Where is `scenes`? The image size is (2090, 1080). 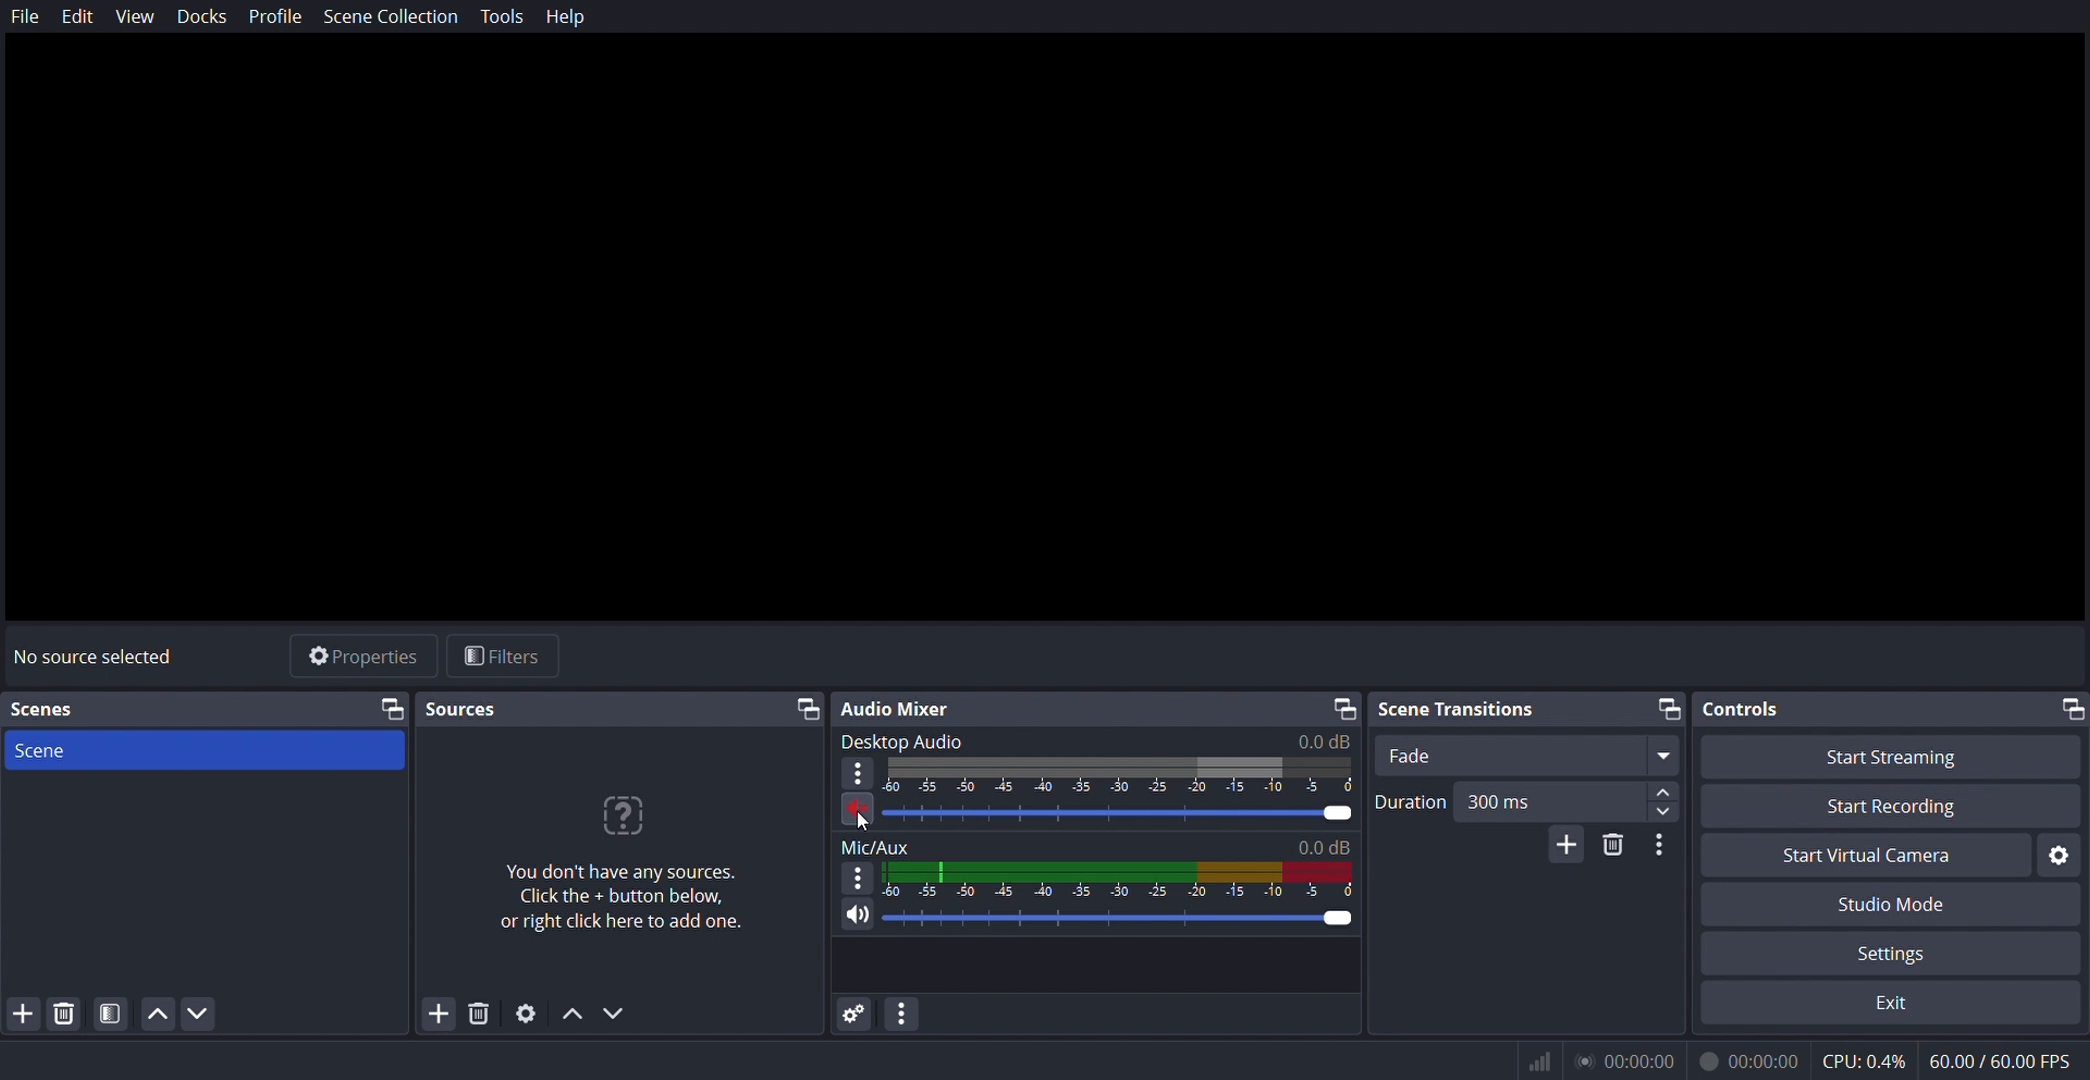 scenes is located at coordinates (55, 713).